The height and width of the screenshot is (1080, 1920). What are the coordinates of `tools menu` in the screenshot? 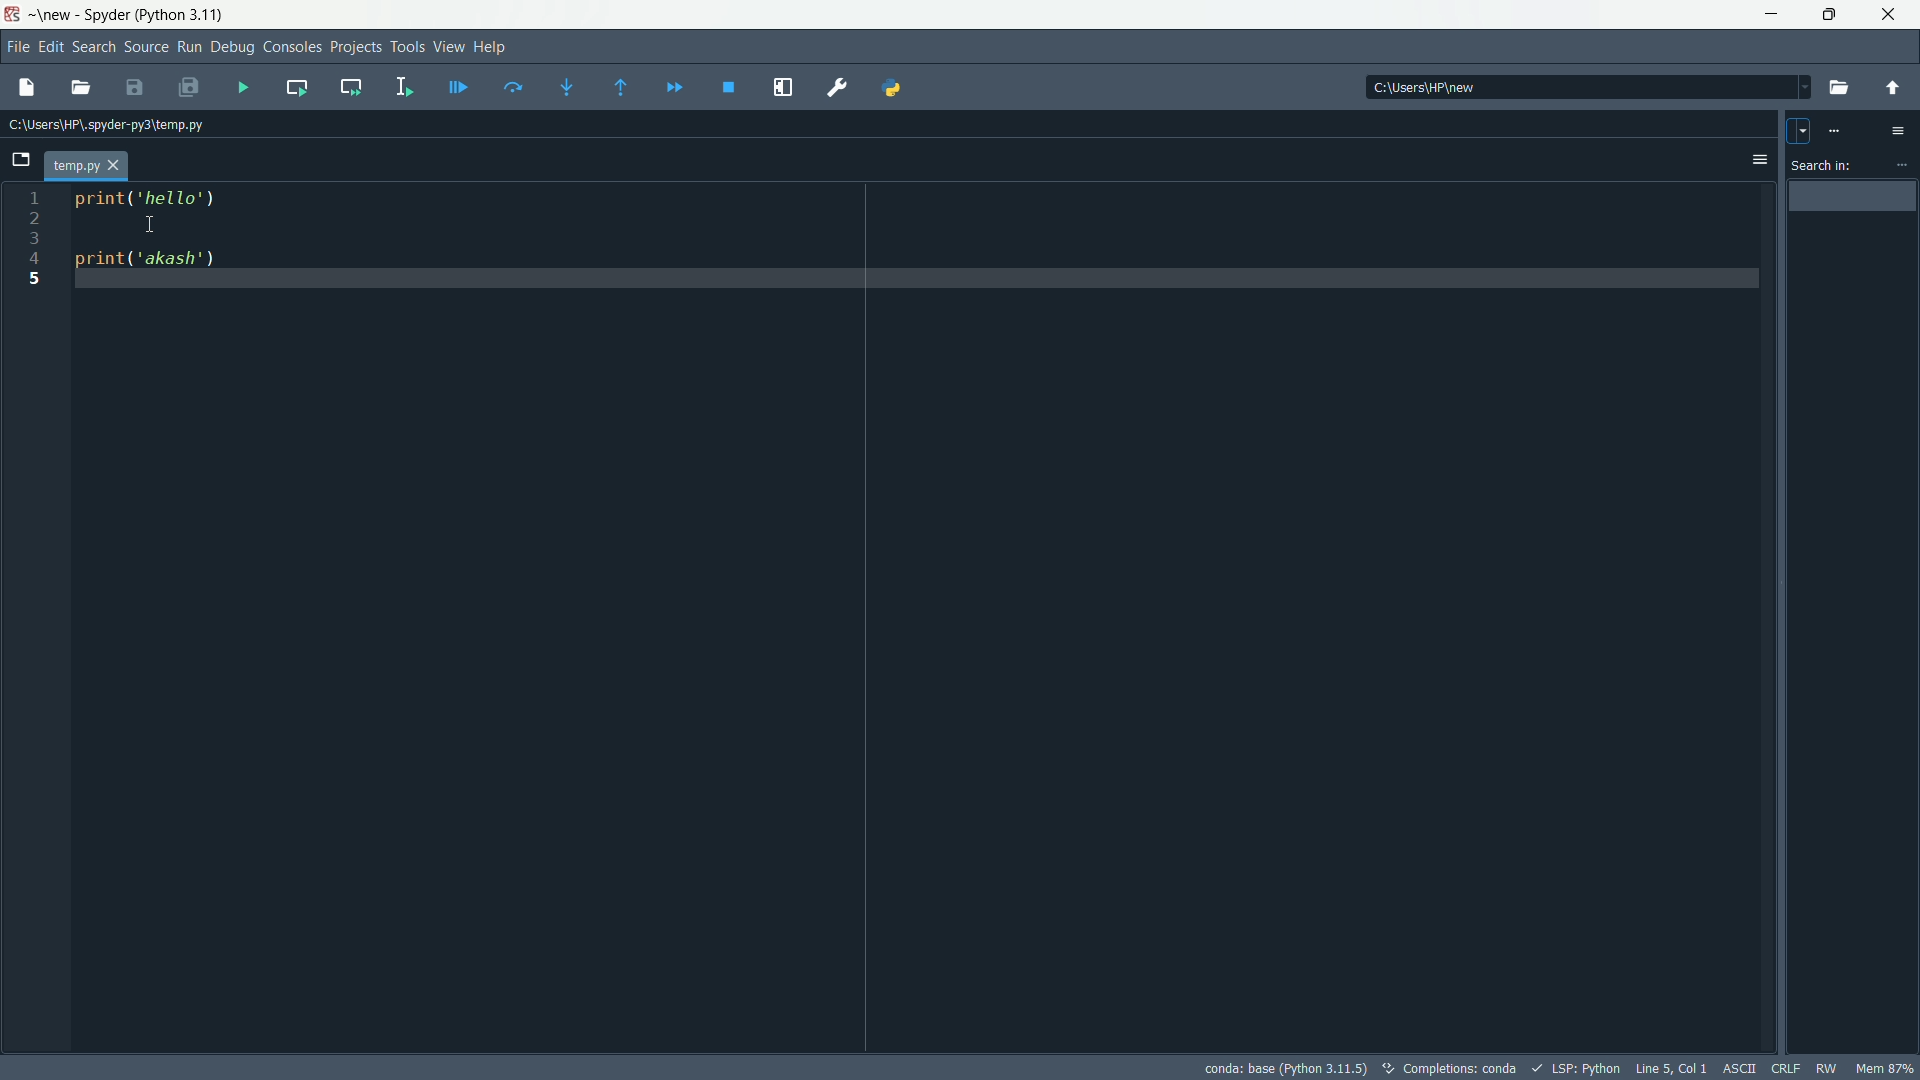 It's located at (407, 49).